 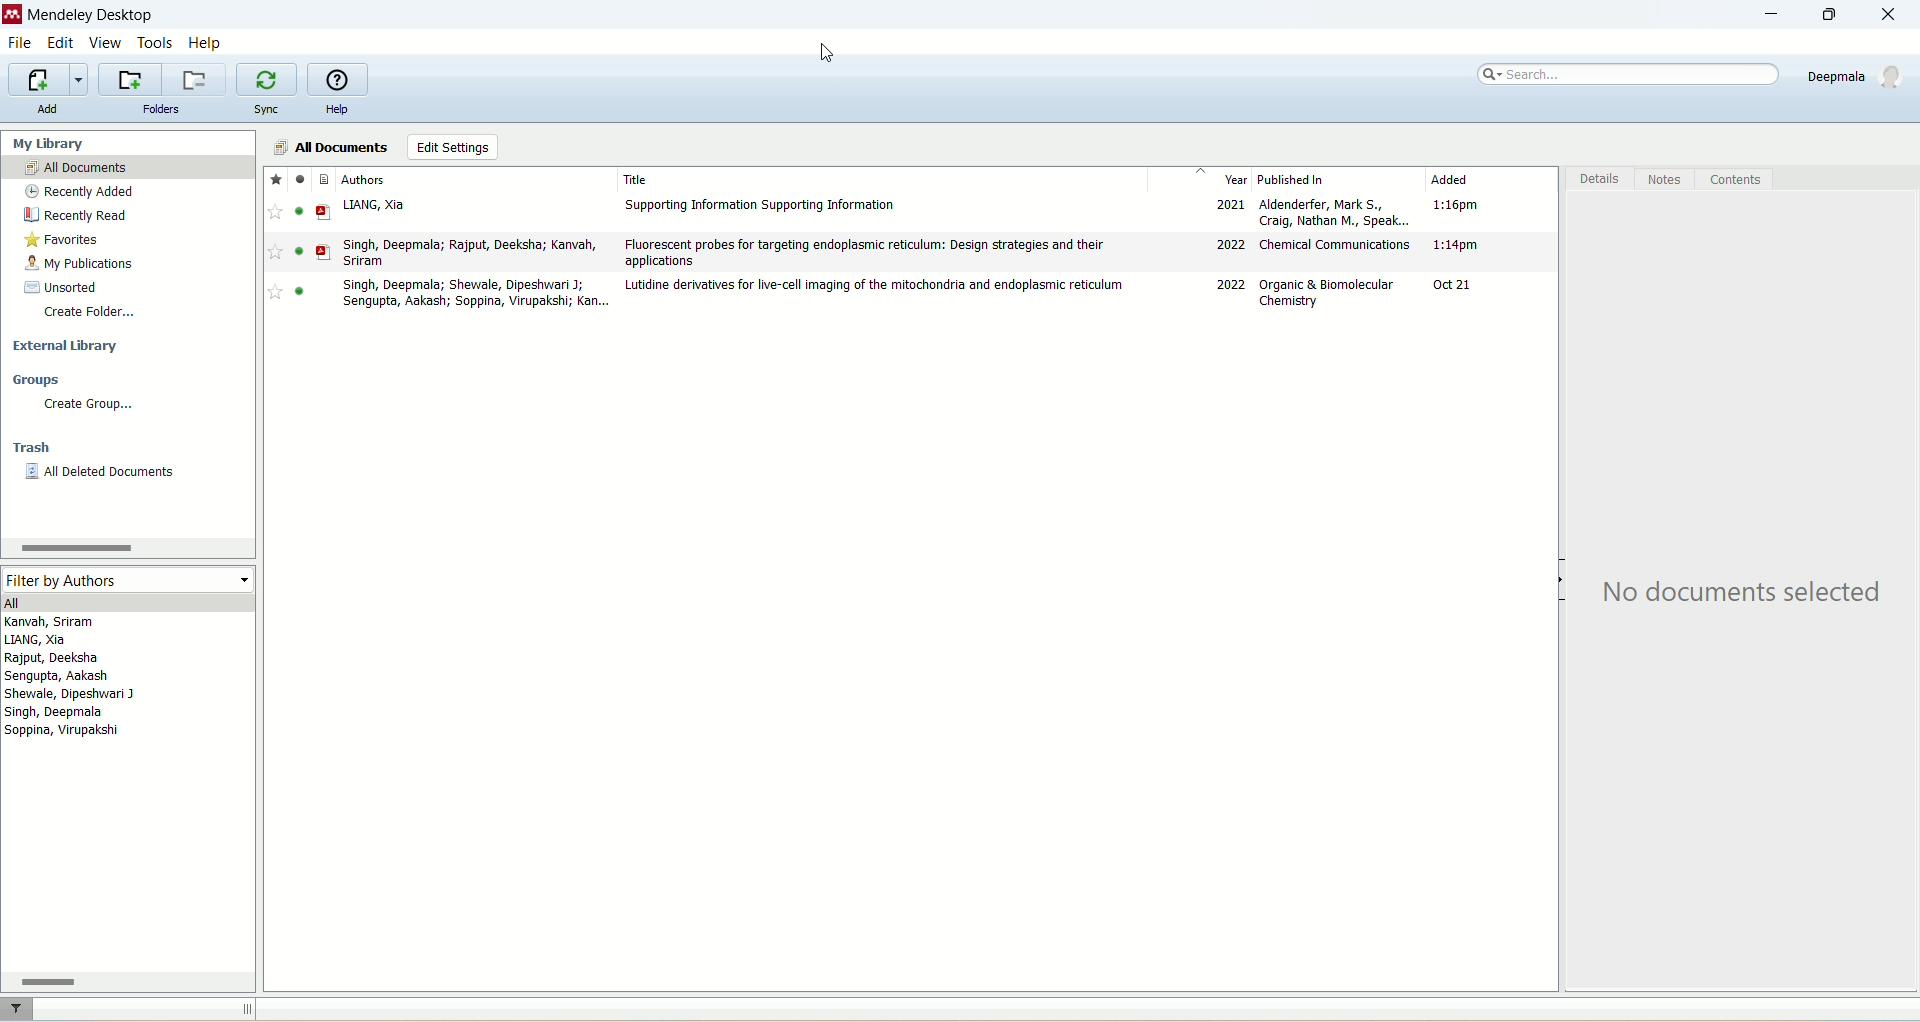 What do you see at coordinates (89, 313) in the screenshot?
I see `create folder` at bounding box center [89, 313].